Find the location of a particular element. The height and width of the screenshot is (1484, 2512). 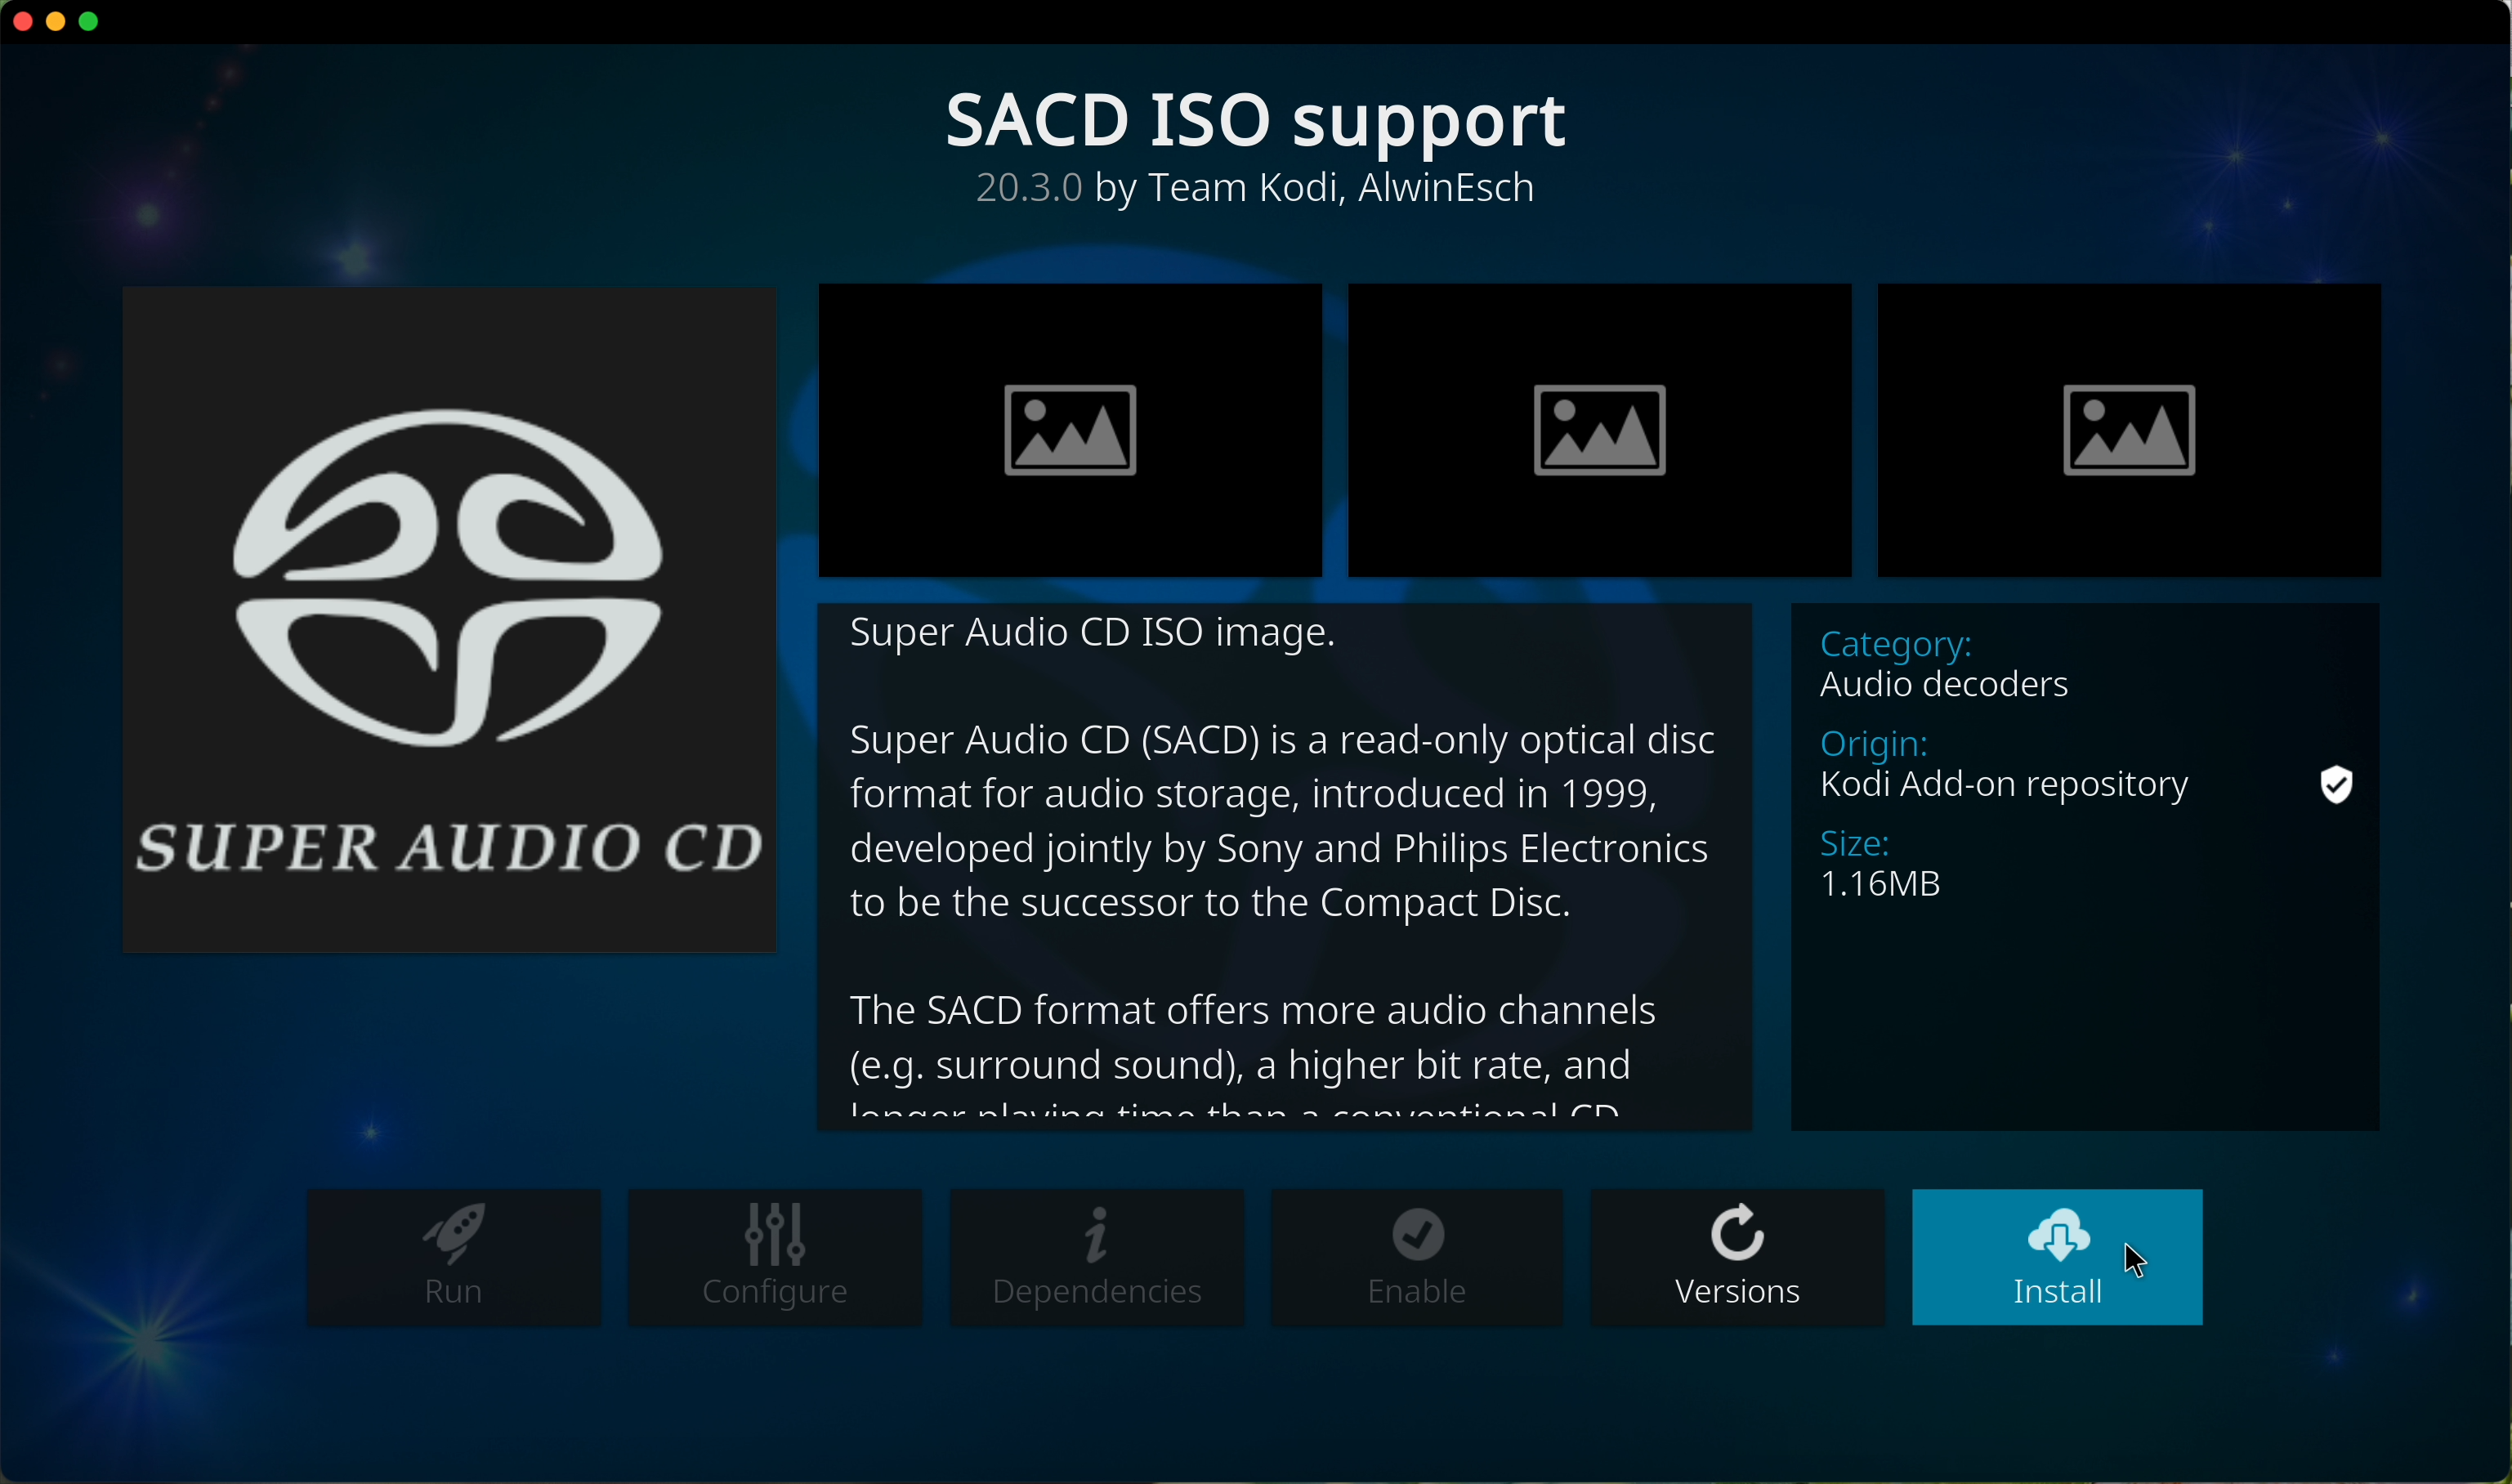

maximize program is located at coordinates (92, 24).